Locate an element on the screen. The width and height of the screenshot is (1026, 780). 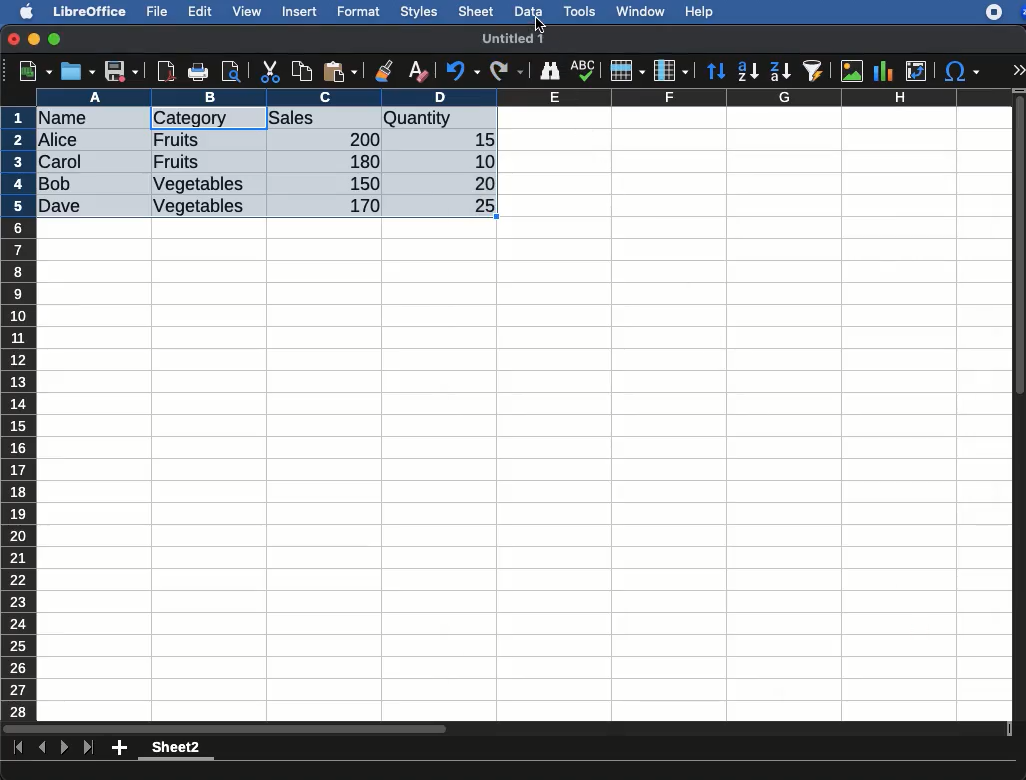
180 is located at coordinates (357, 162).